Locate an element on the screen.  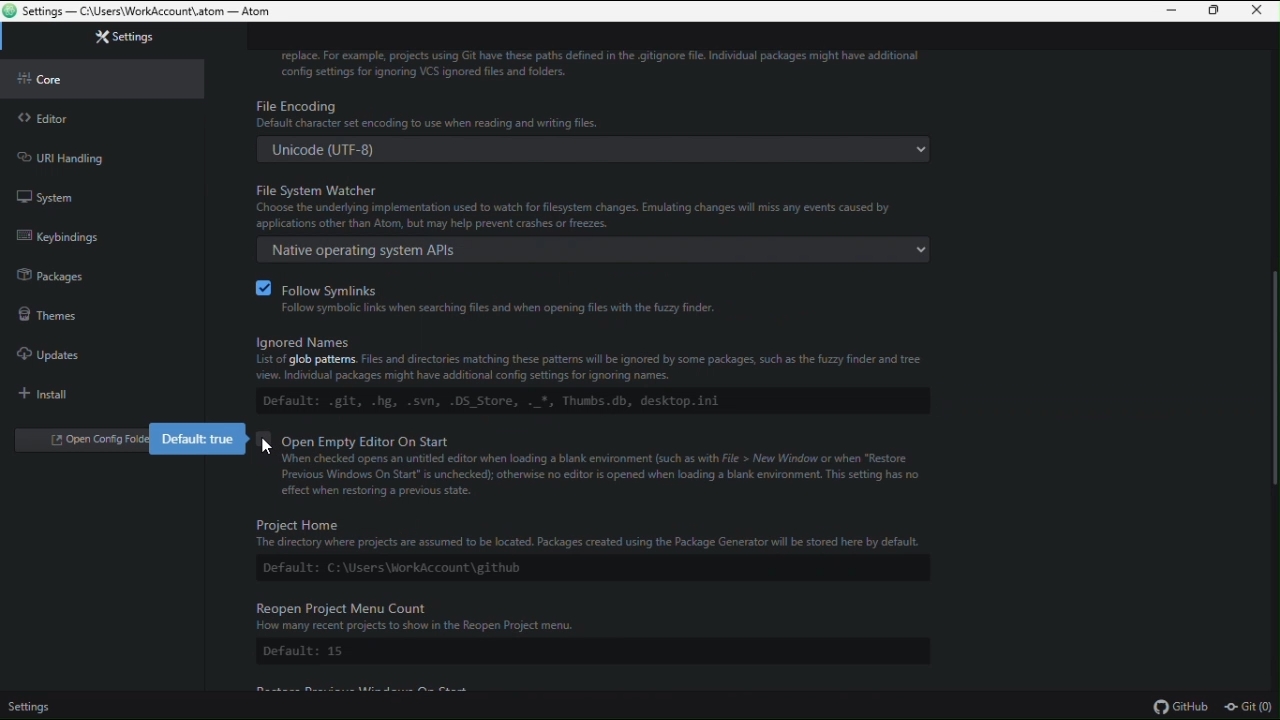
file system watcher is located at coordinates (597, 203).